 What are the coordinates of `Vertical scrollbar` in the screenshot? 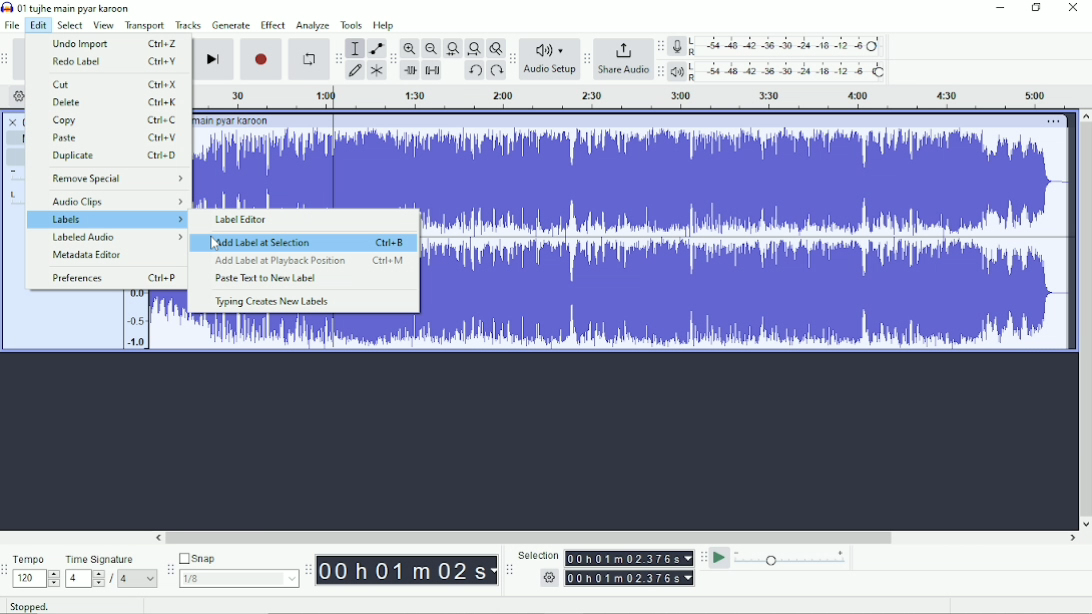 It's located at (1085, 313).